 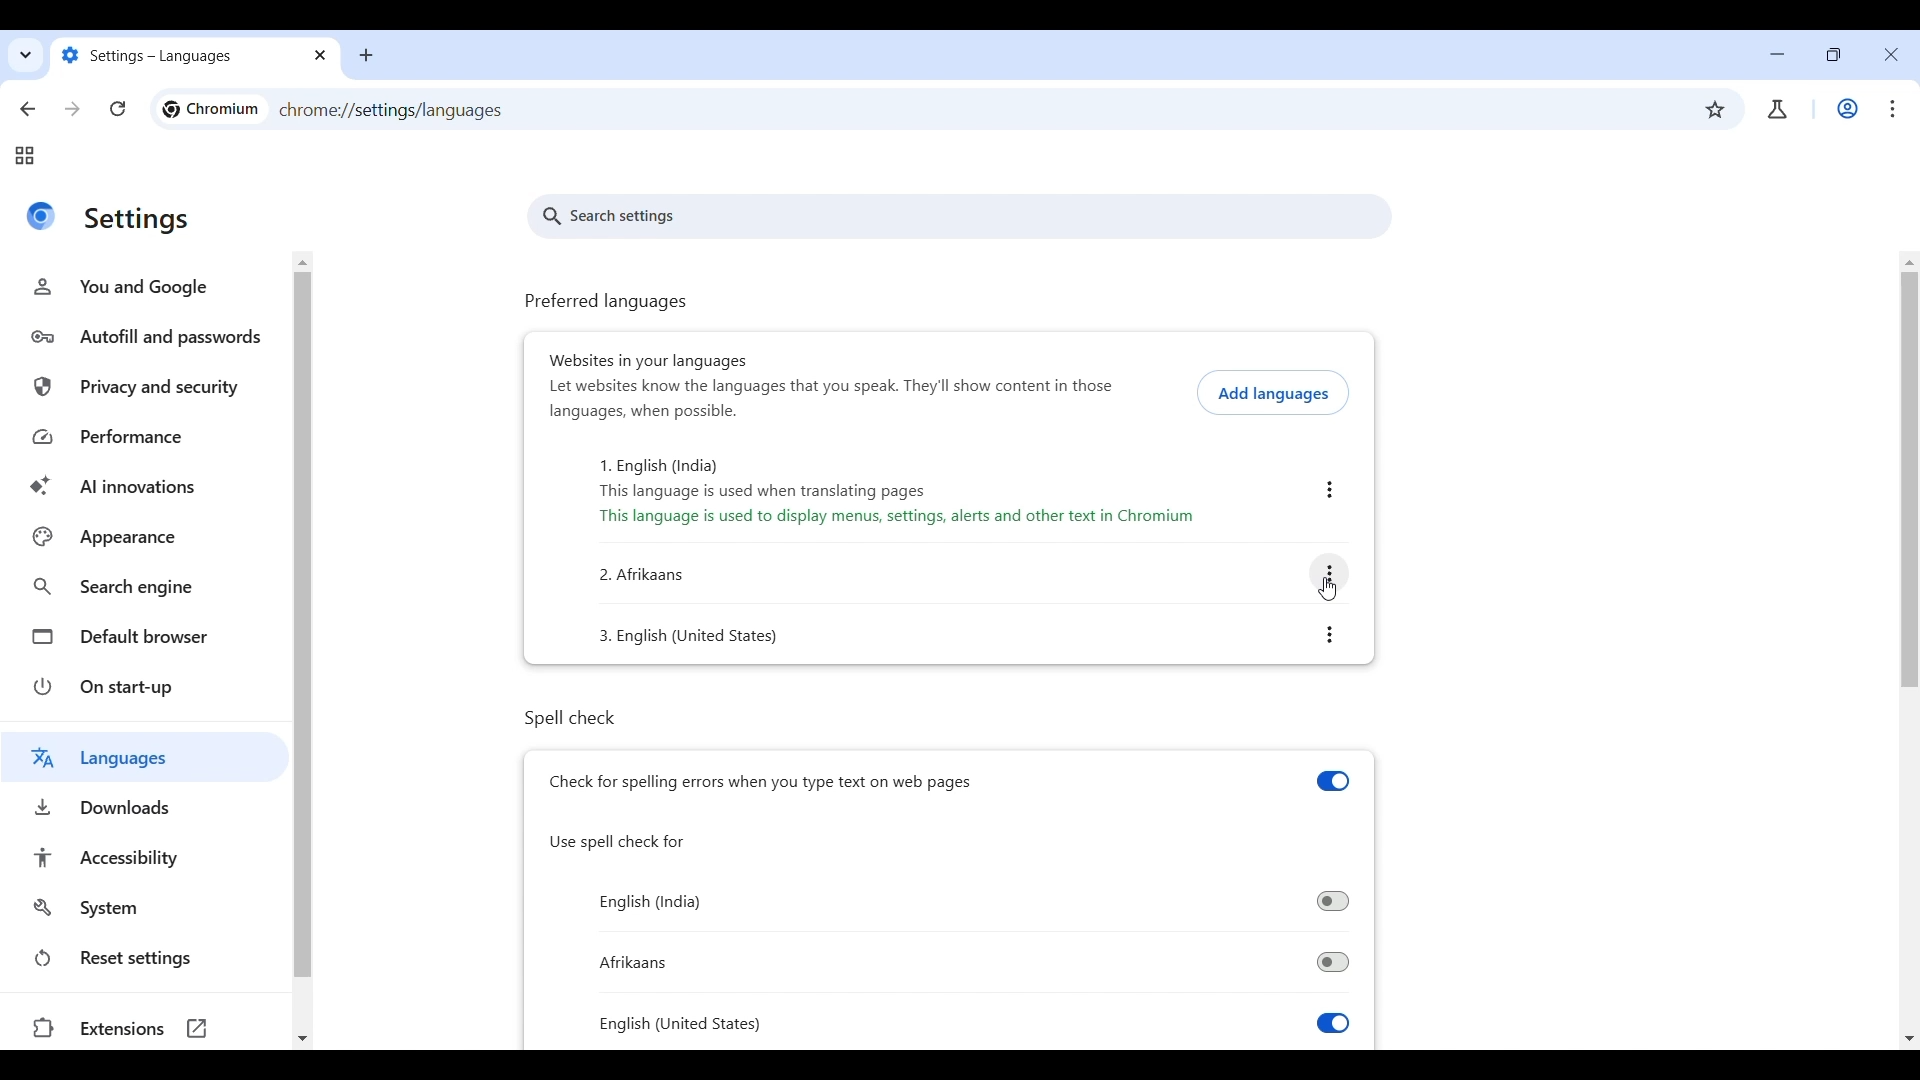 What do you see at coordinates (1889, 108) in the screenshot?
I see `Customize and control Chromium` at bounding box center [1889, 108].